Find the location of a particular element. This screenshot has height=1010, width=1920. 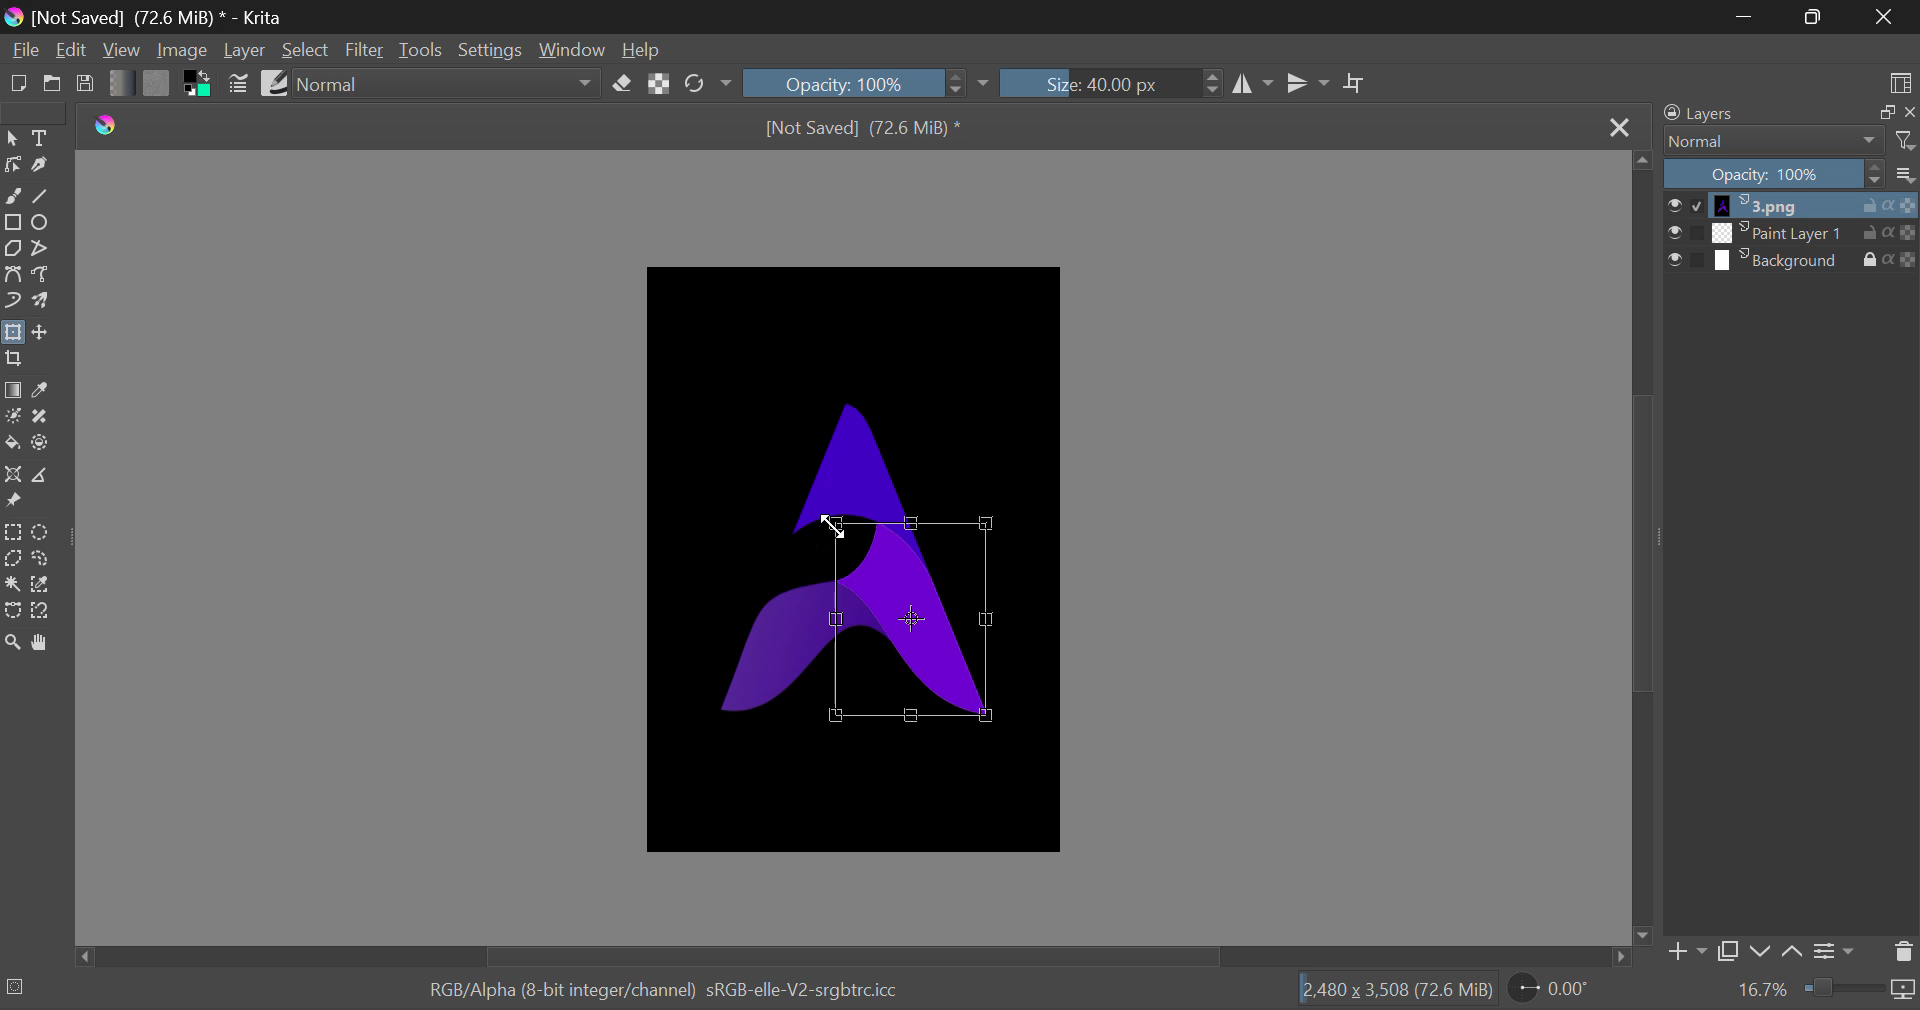

Transform Layers is located at coordinates (13, 335).